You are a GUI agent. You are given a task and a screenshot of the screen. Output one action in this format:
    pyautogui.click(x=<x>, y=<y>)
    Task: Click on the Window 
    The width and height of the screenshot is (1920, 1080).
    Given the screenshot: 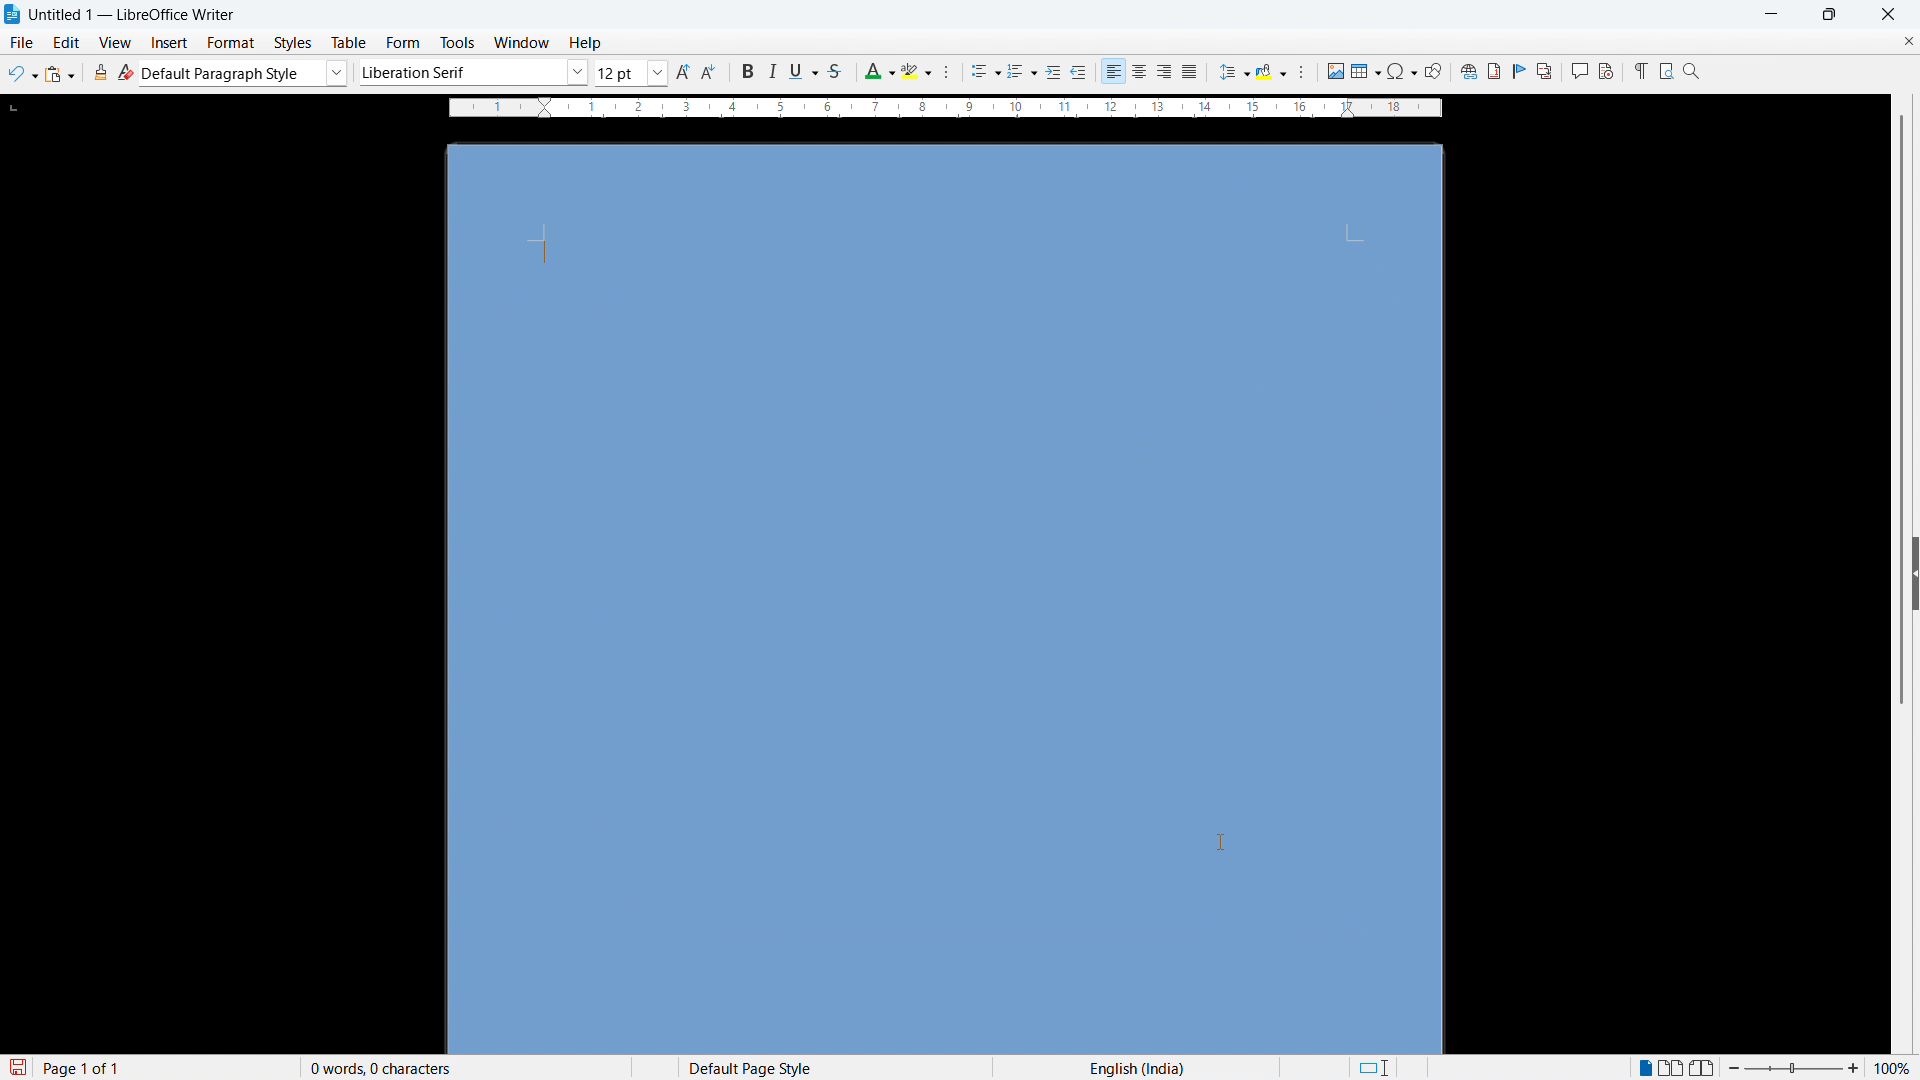 What is the action you would take?
    pyautogui.click(x=520, y=43)
    